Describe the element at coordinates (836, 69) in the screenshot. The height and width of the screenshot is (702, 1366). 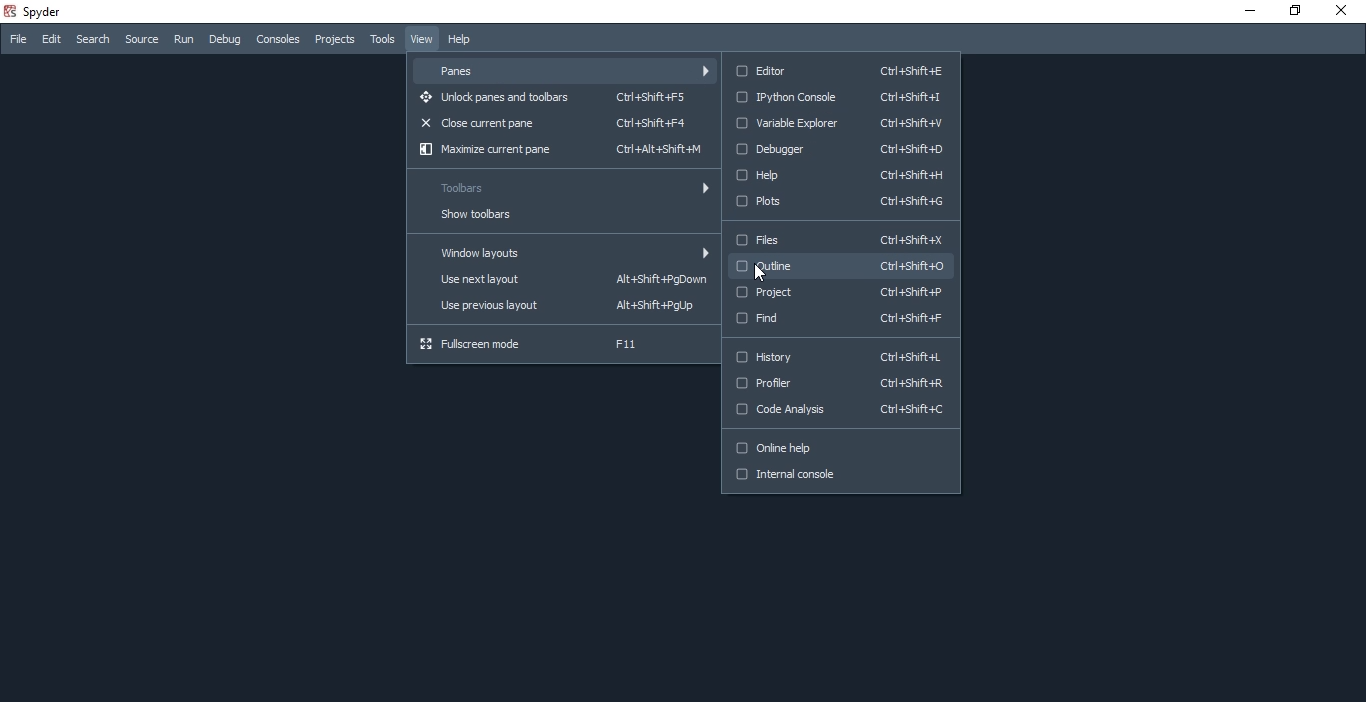
I see `Editor` at that location.